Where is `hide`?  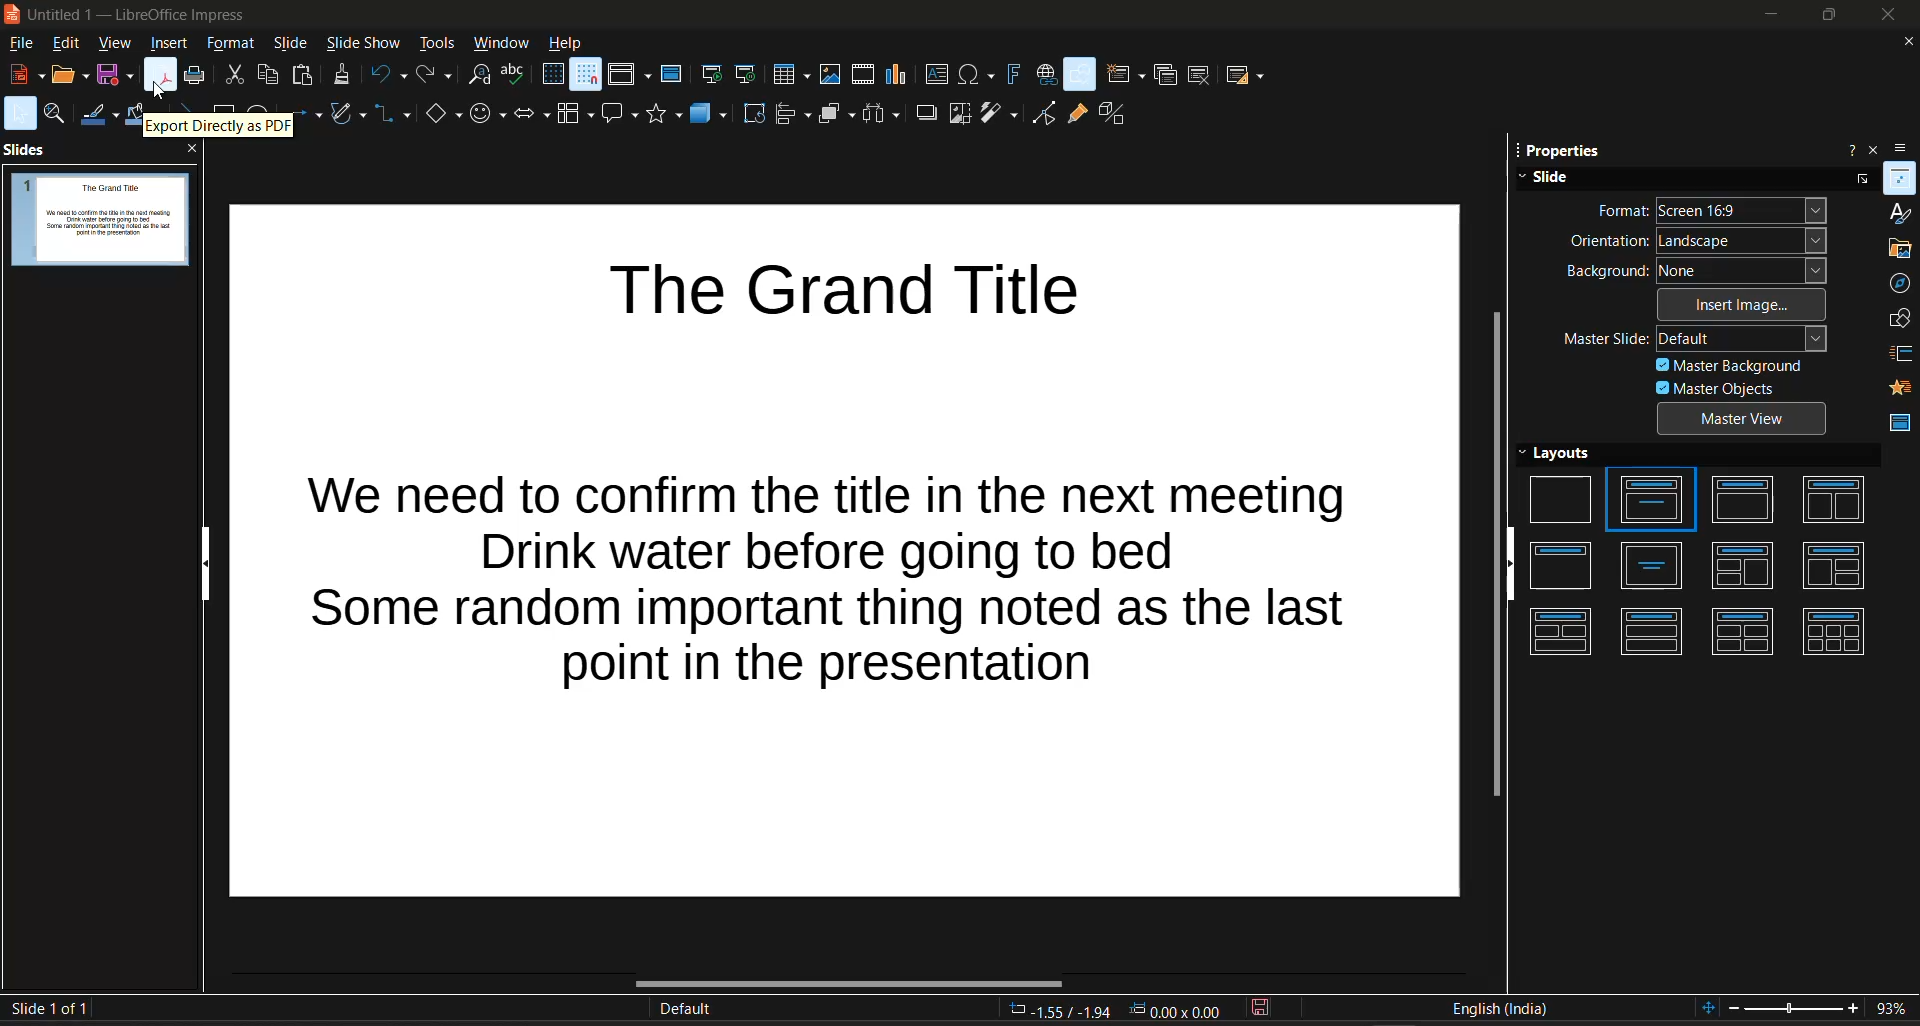 hide is located at coordinates (210, 564).